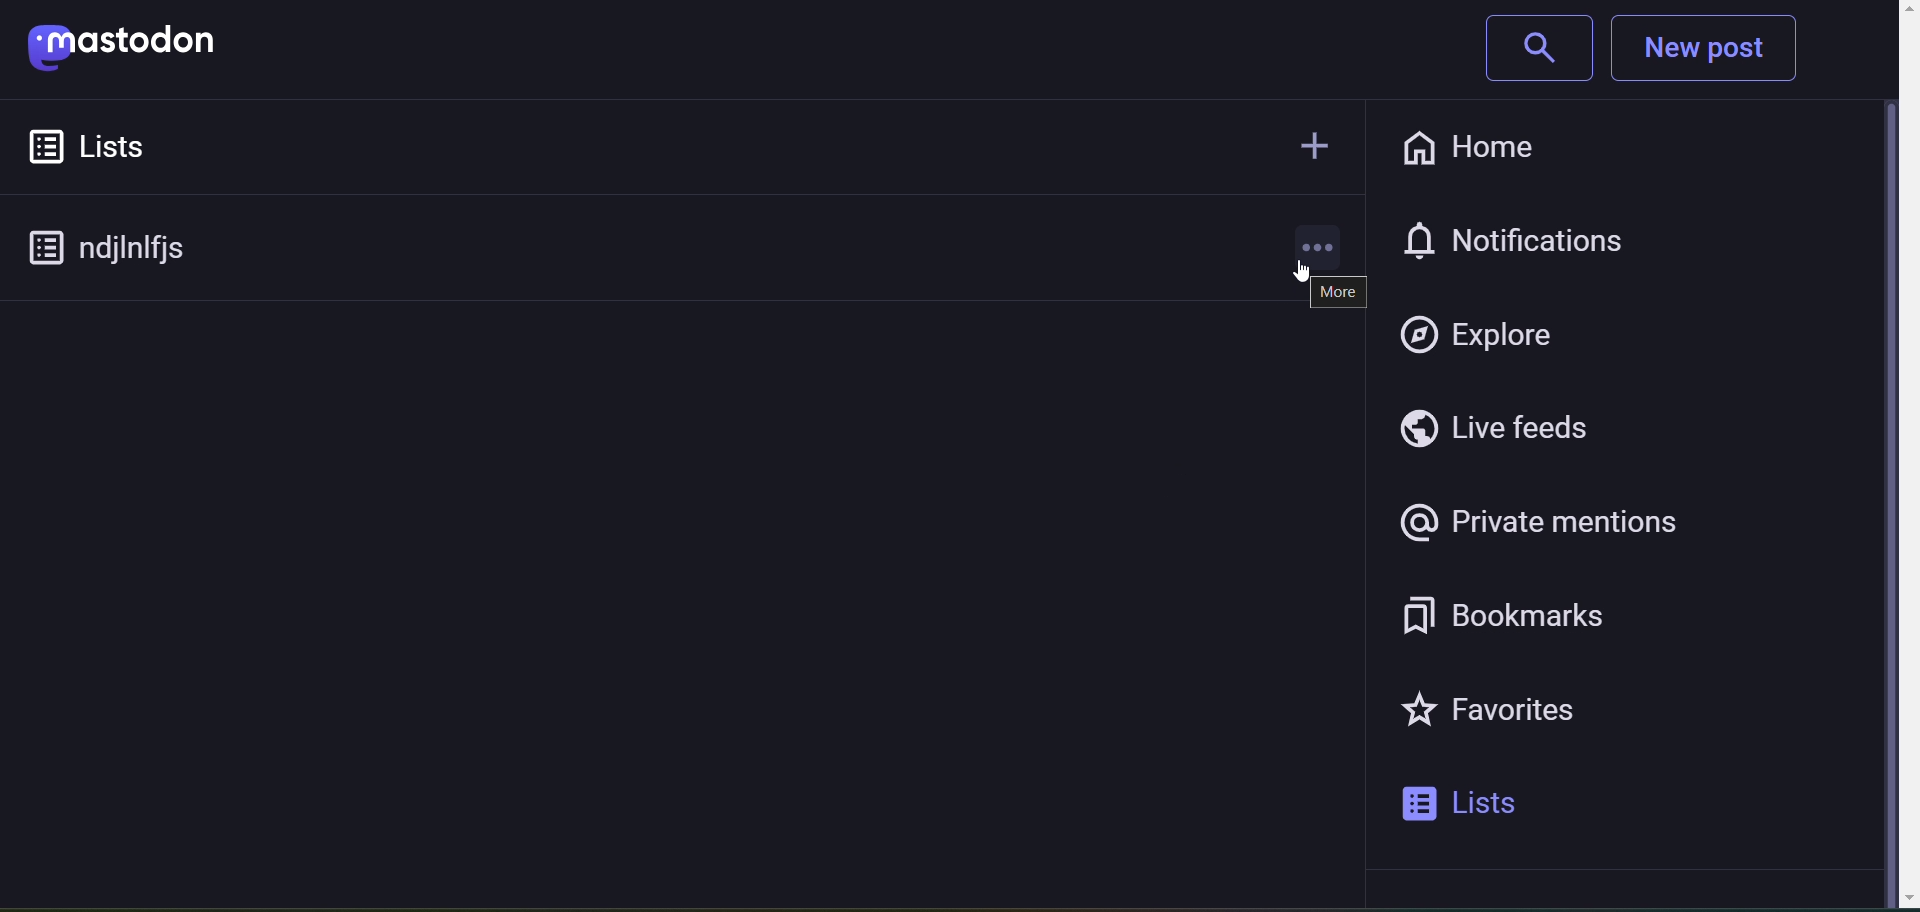 The image size is (1920, 912). What do you see at coordinates (1518, 717) in the screenshot?
I see `favorites` at bounding box center [1518, 717].